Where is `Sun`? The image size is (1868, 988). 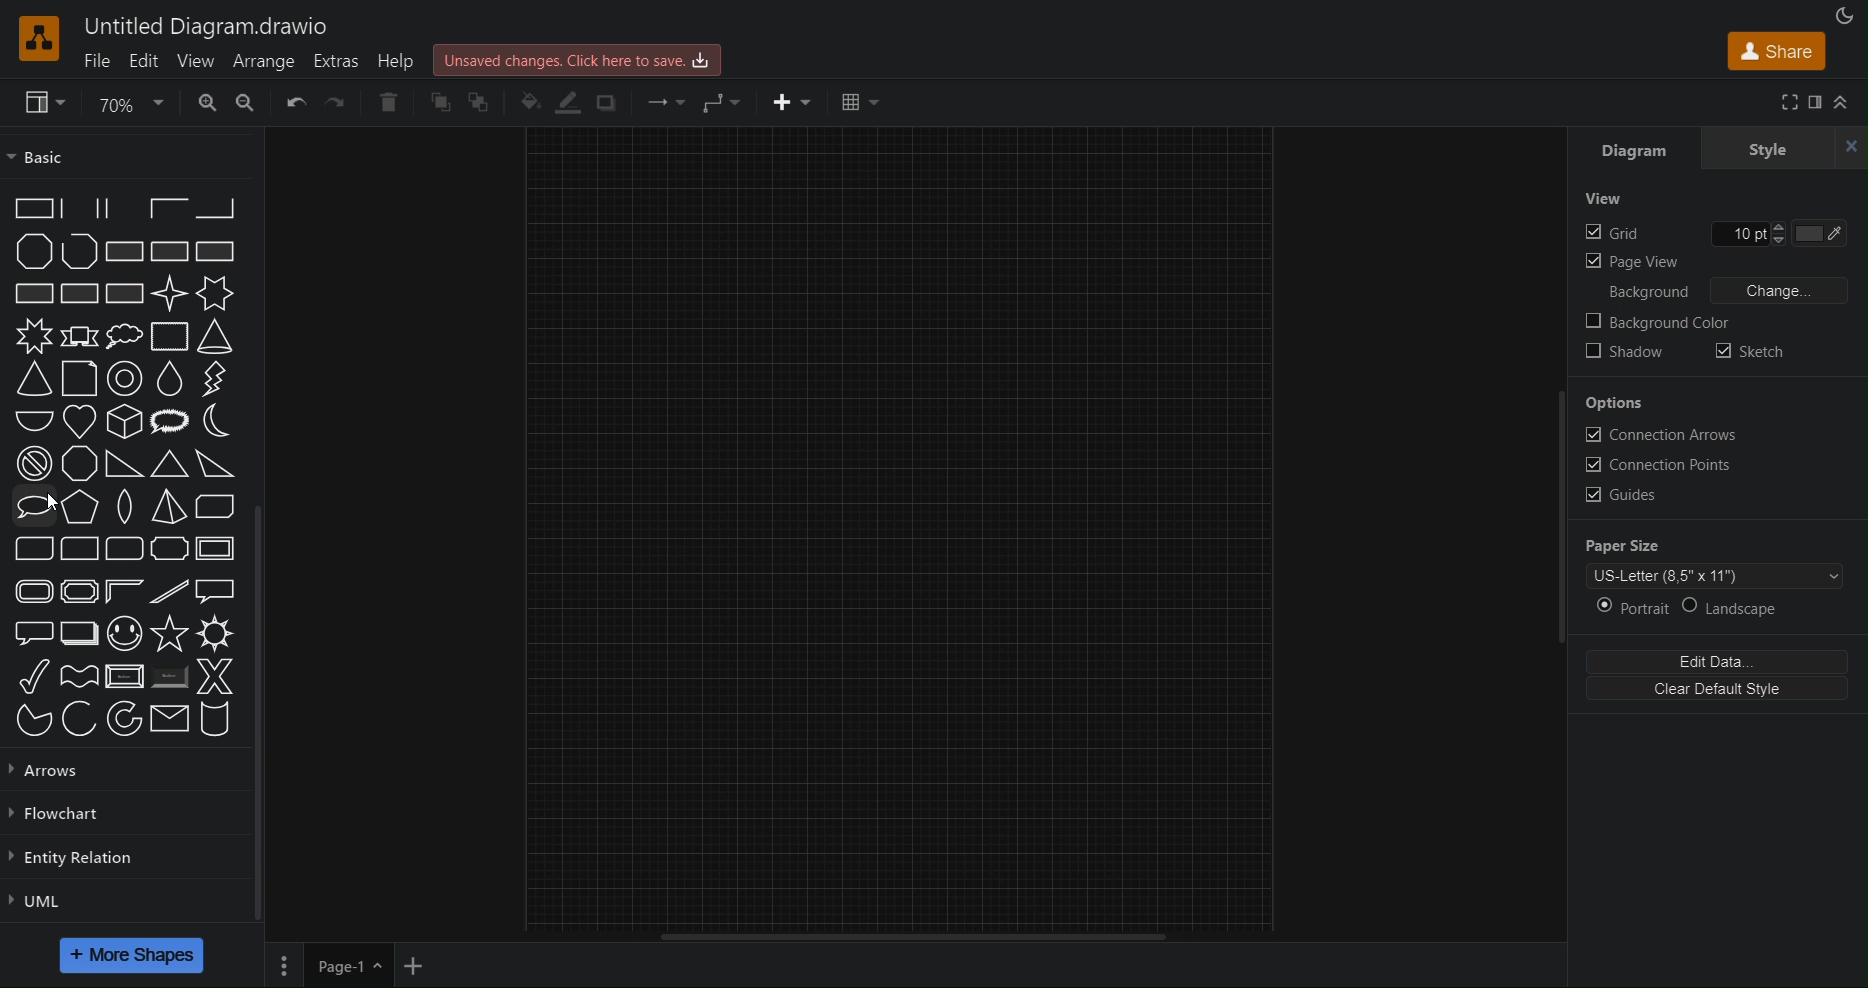
Sun is located at coordinates (216, 633).